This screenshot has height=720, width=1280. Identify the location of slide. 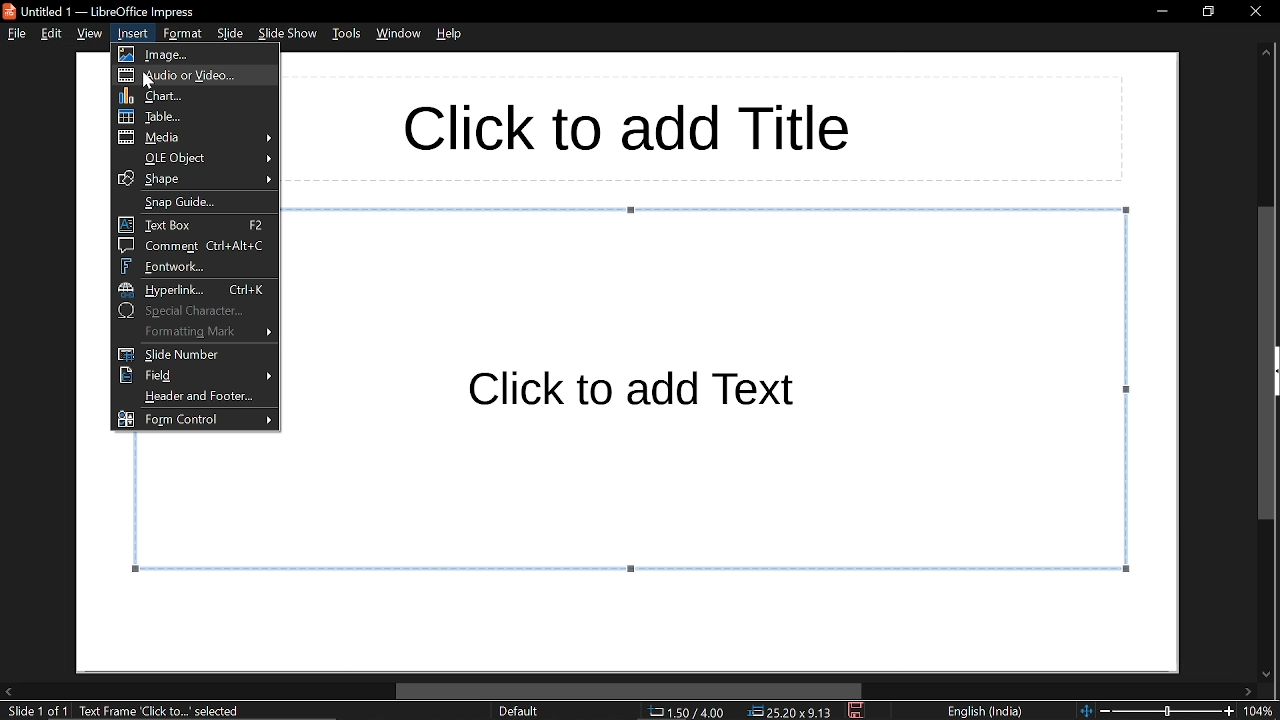
(232, 33).